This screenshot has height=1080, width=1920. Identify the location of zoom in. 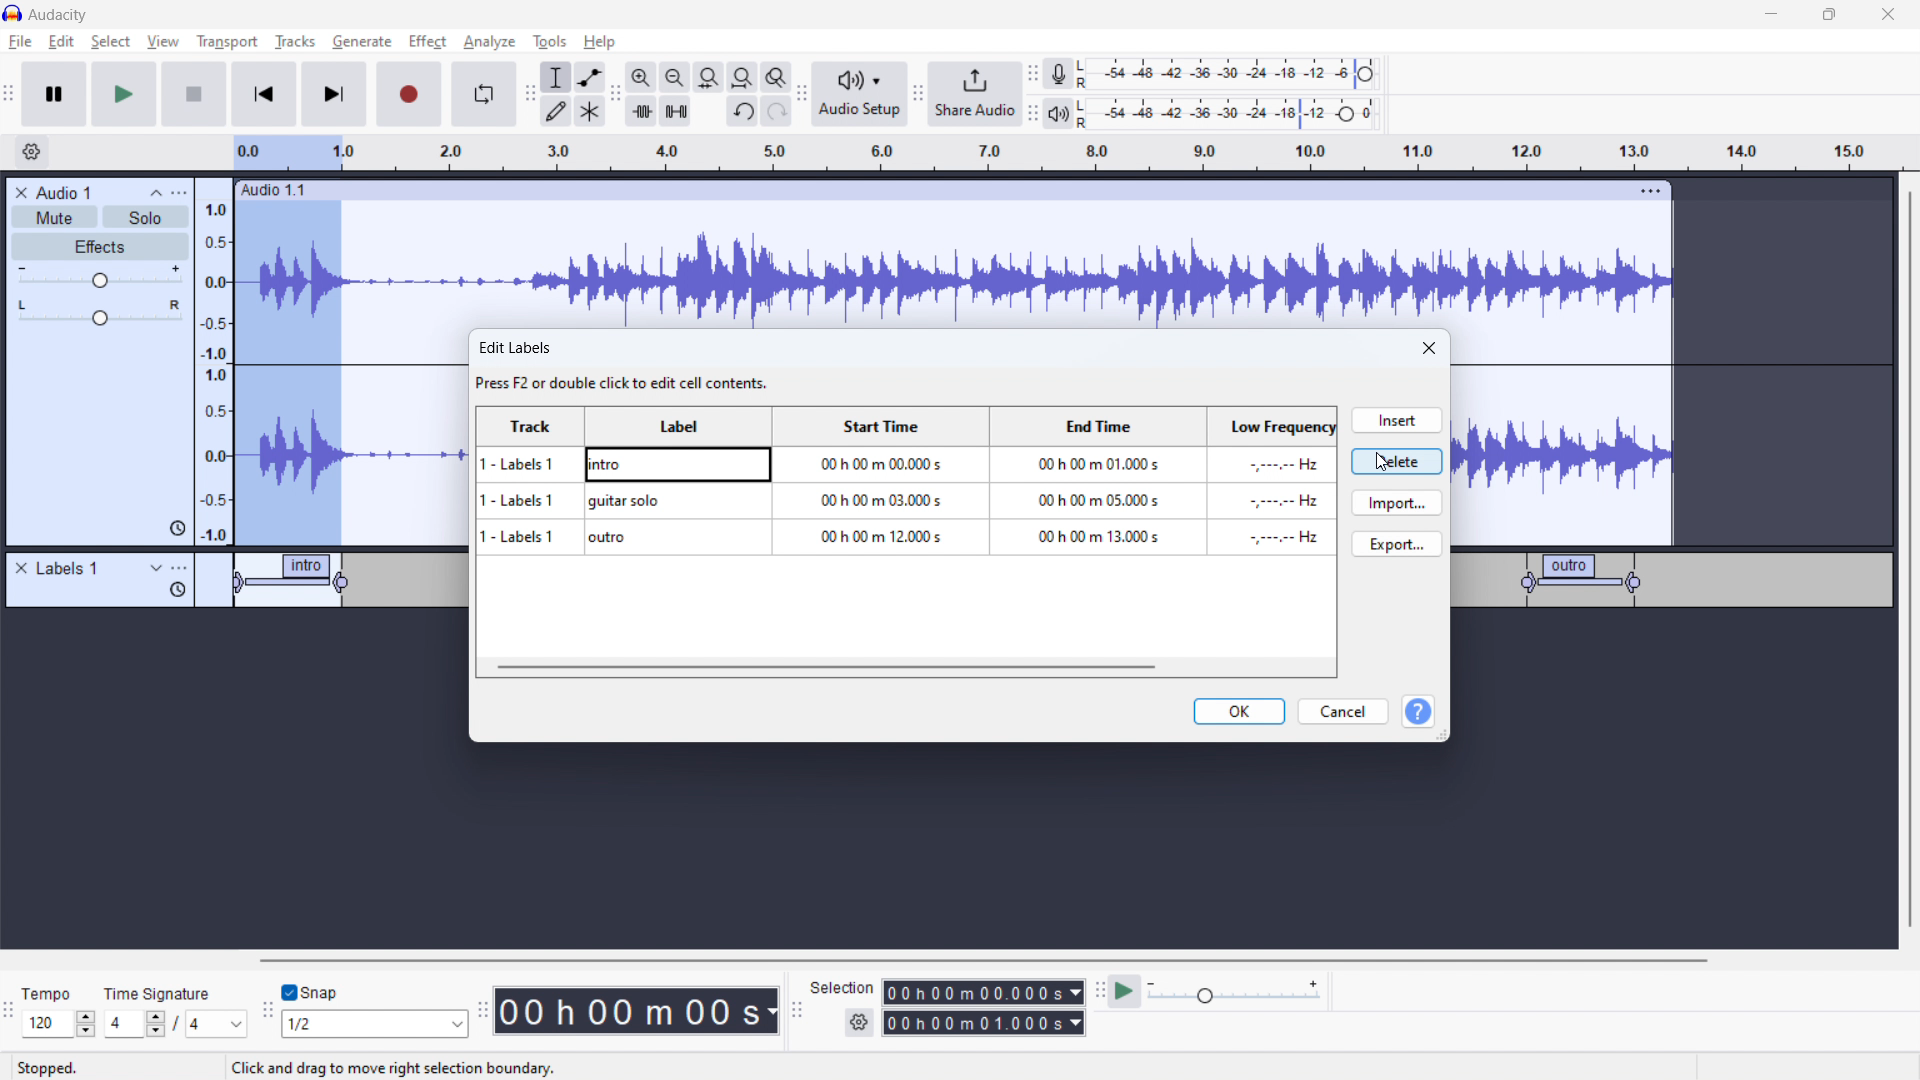
(641, 77).